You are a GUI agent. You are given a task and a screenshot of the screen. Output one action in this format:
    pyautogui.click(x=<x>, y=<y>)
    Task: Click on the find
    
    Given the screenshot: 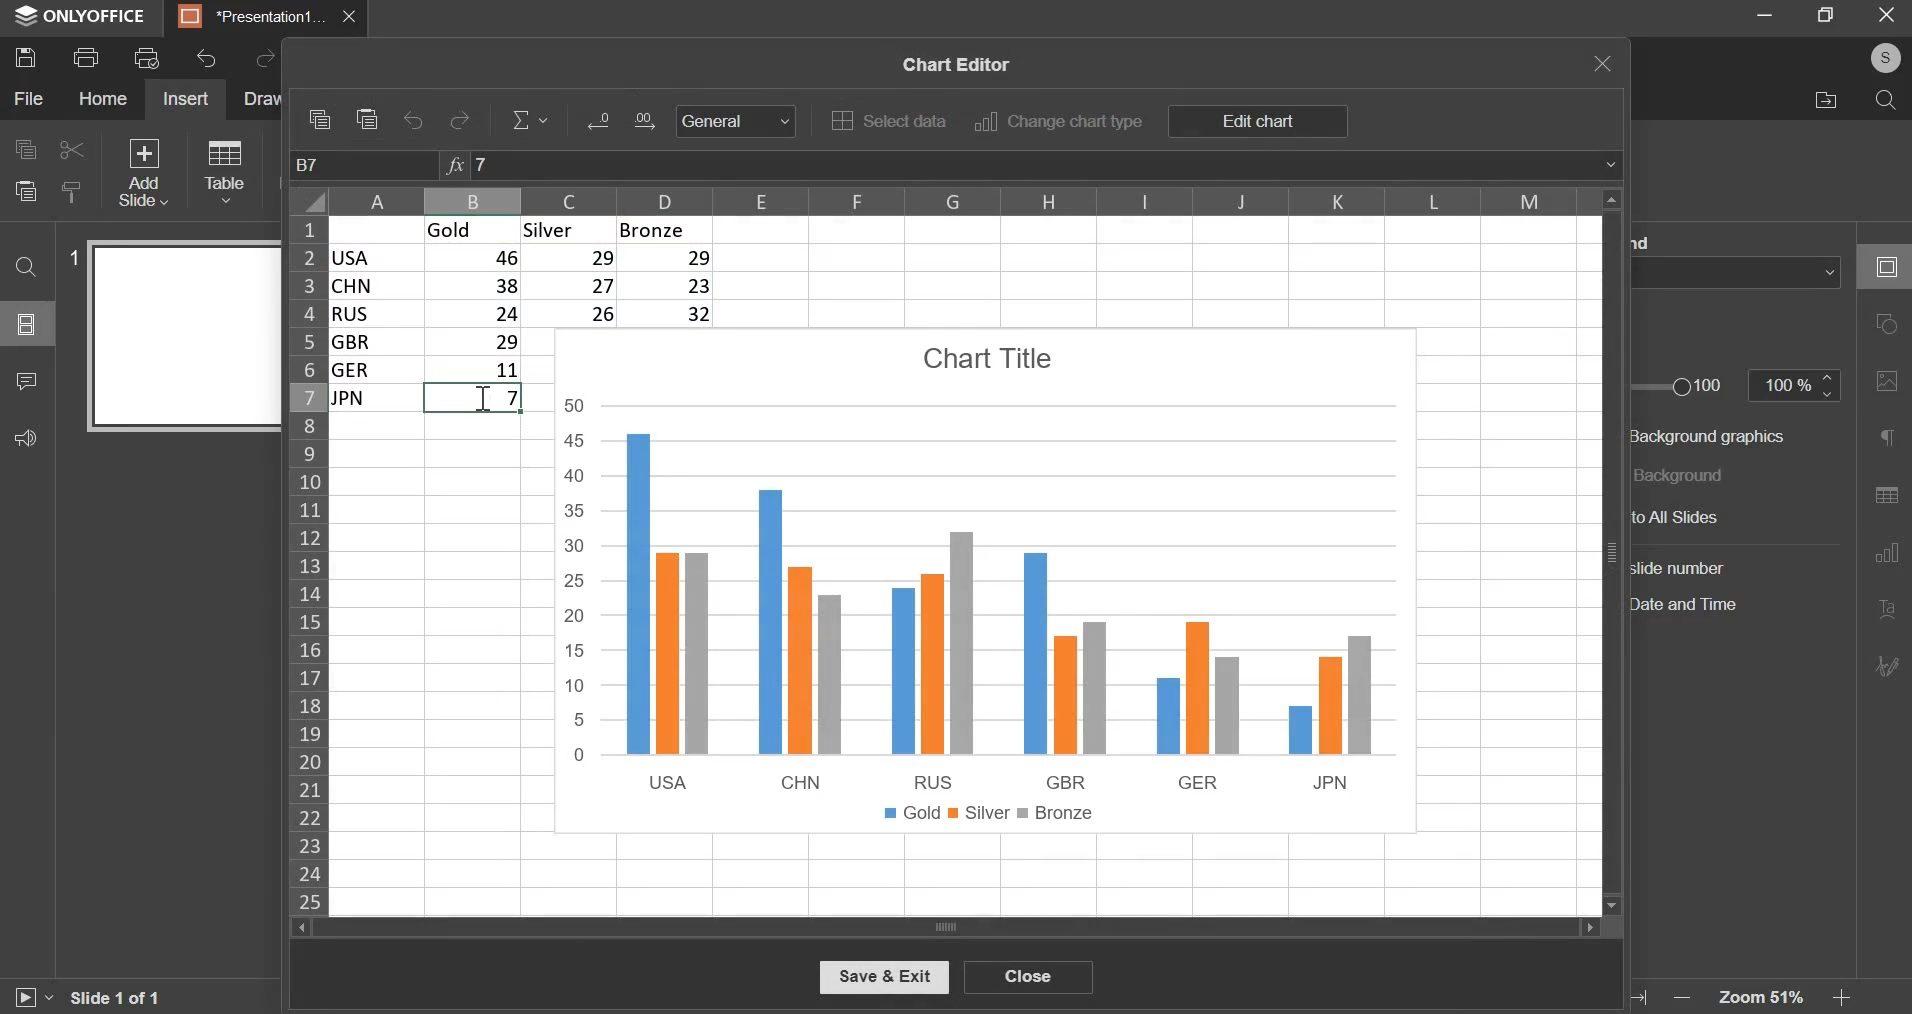 What is the action you would take?
    pyautogui.click(x=26, y=267)
    